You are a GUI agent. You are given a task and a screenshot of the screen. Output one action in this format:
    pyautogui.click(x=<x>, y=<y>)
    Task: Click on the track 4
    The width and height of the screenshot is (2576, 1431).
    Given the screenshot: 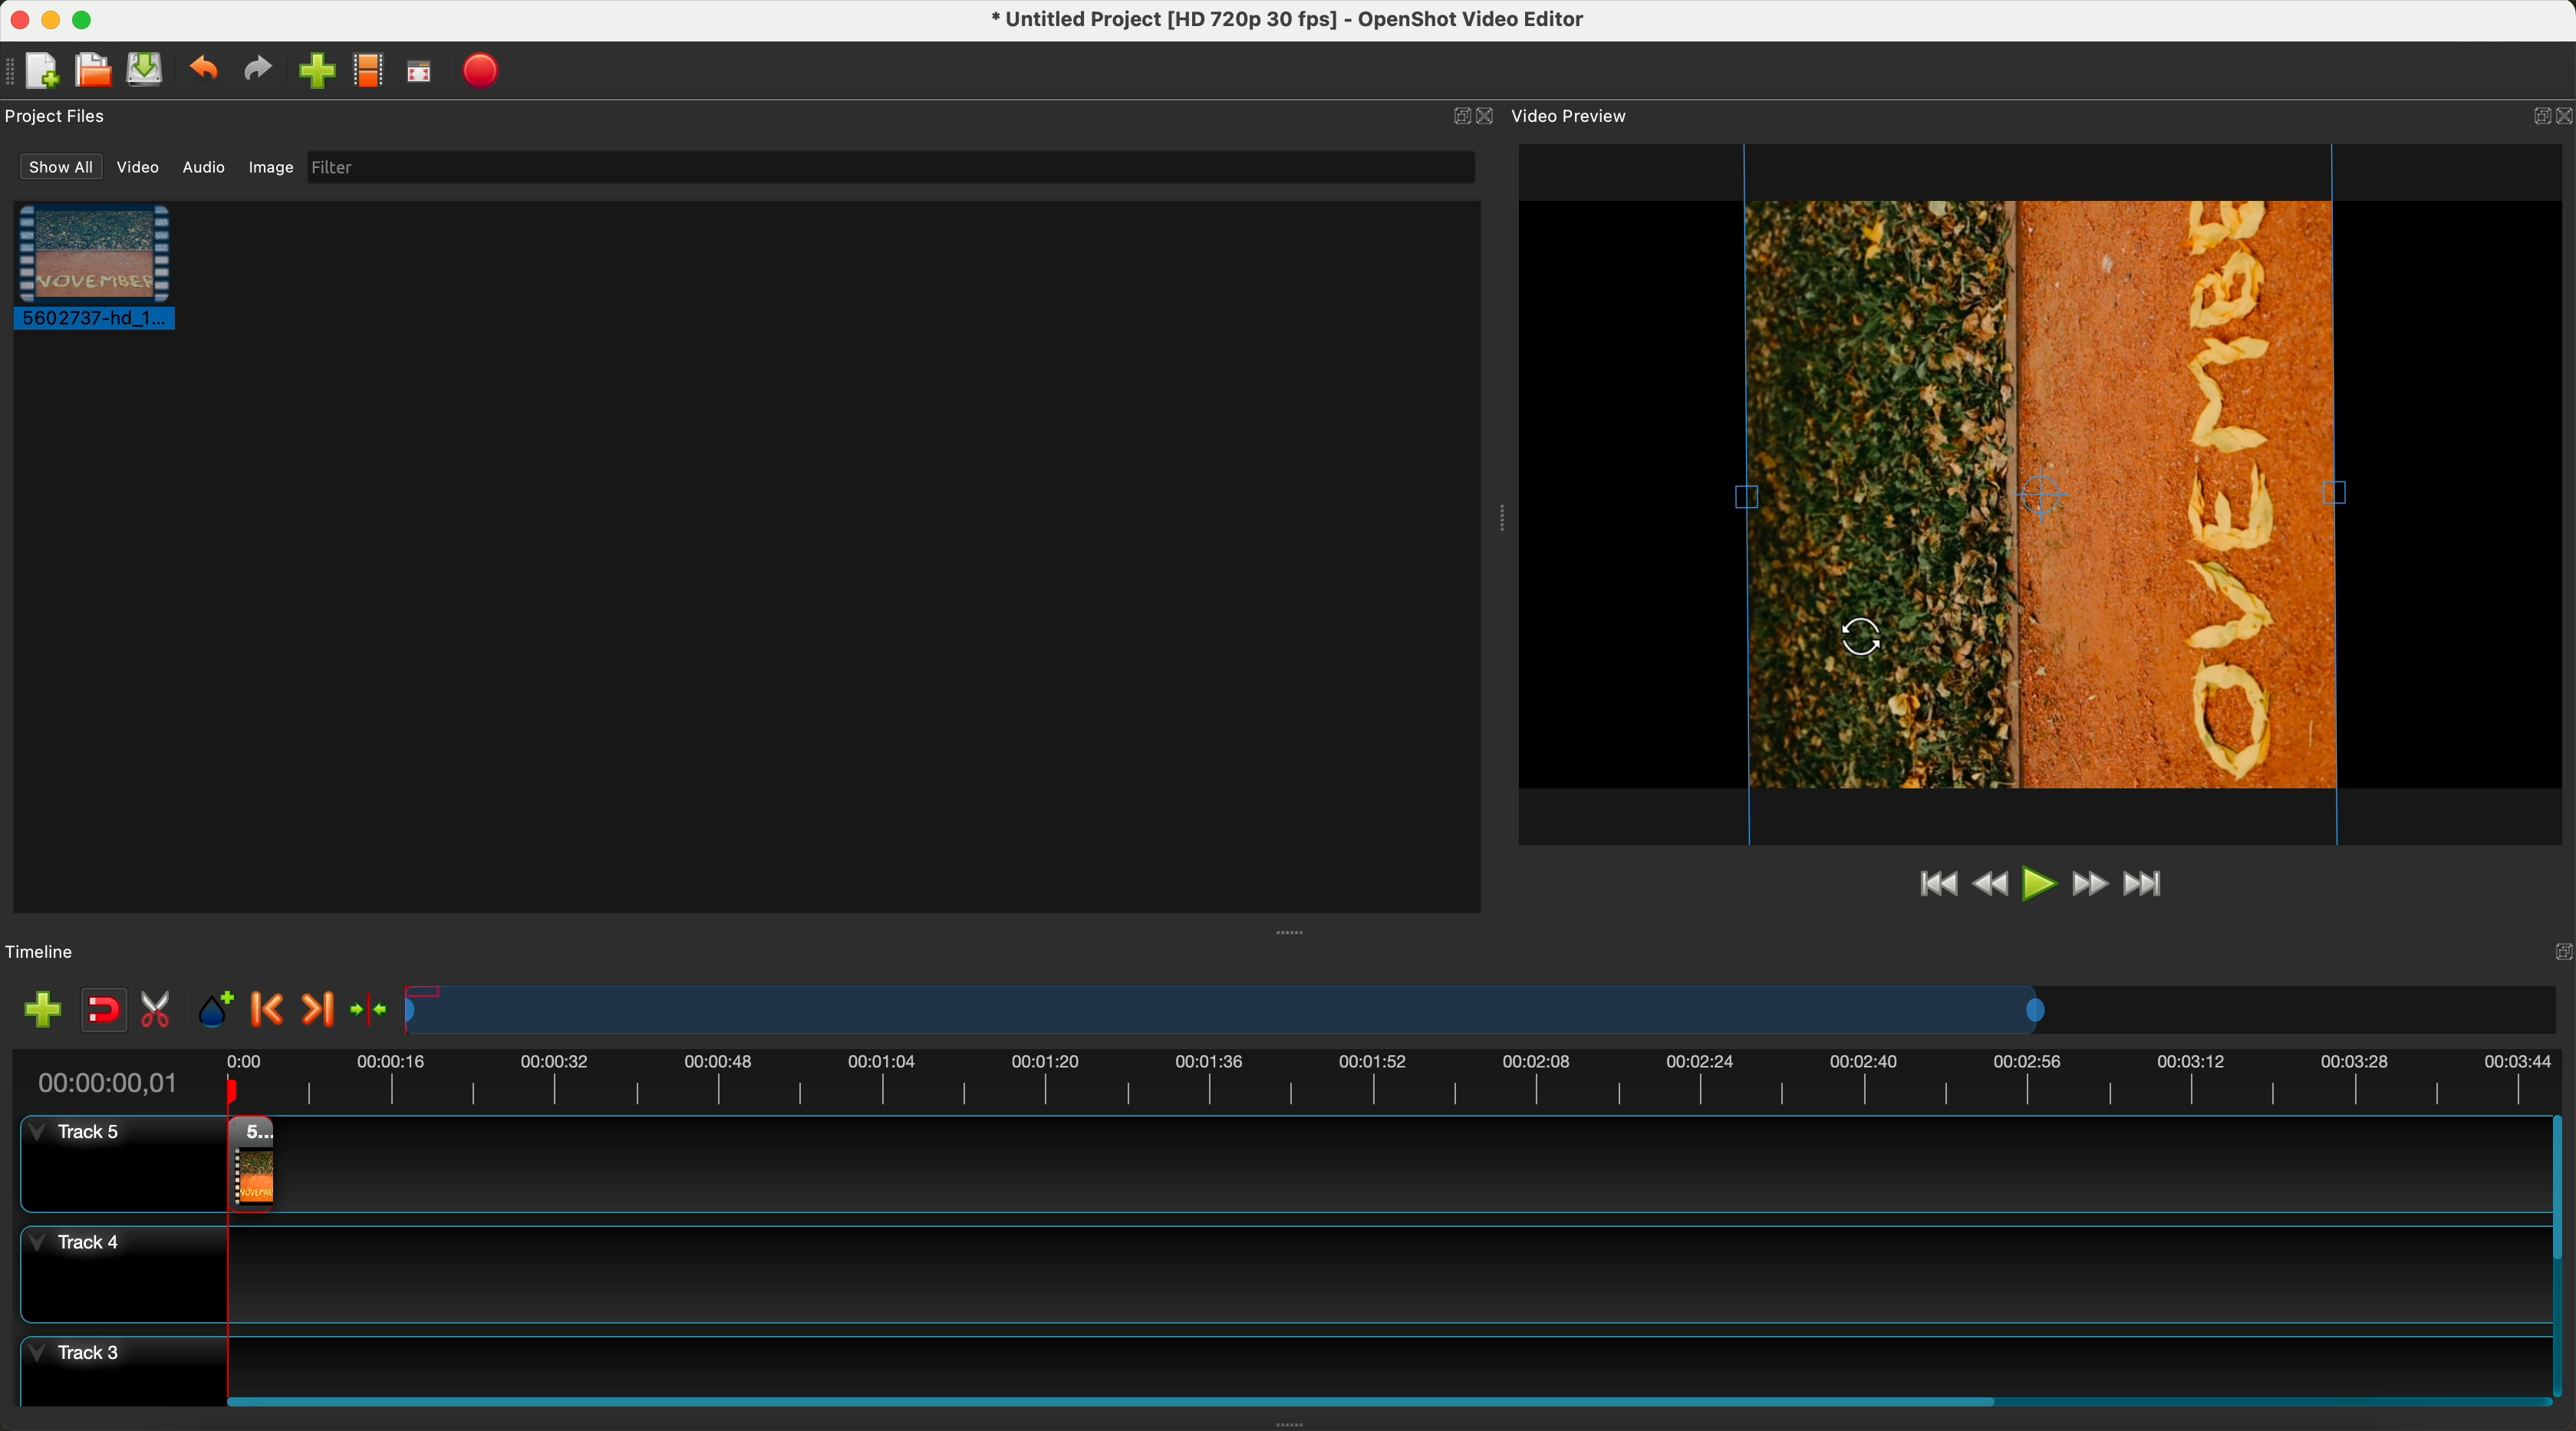 What is the action you would take?
    pyautogui.click(x=1277, y=1277)
    